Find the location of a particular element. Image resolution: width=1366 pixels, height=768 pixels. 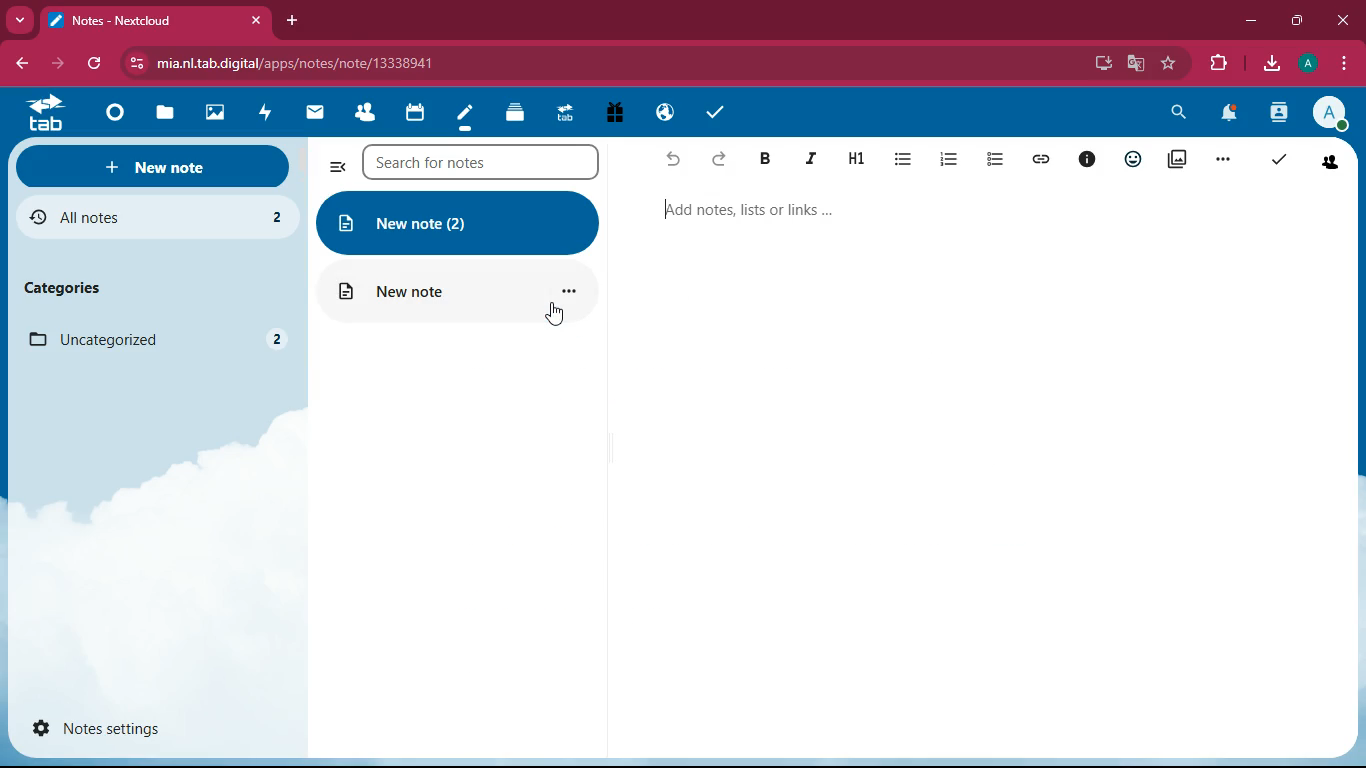

profile is located at coordinates (1330, 112).